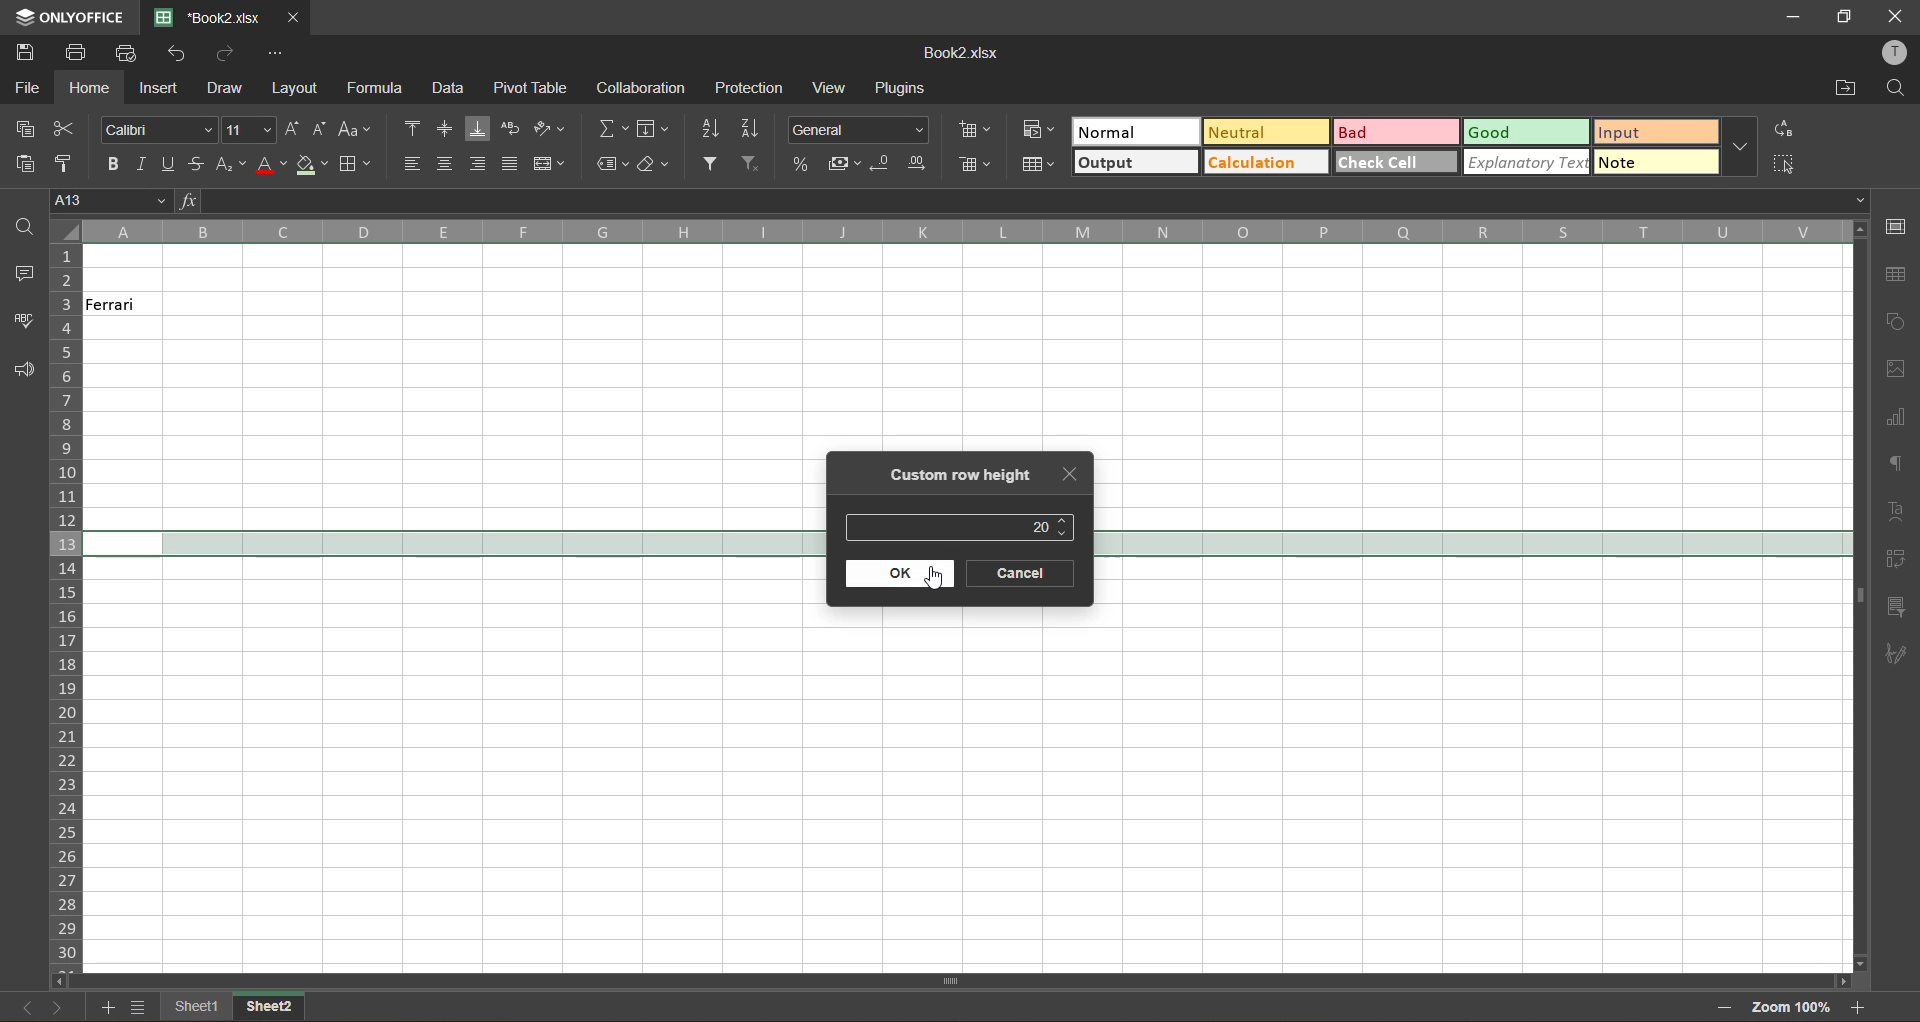 This screenshot has width=1920, height=1022. I want to click on bad, so click(1398, 135).